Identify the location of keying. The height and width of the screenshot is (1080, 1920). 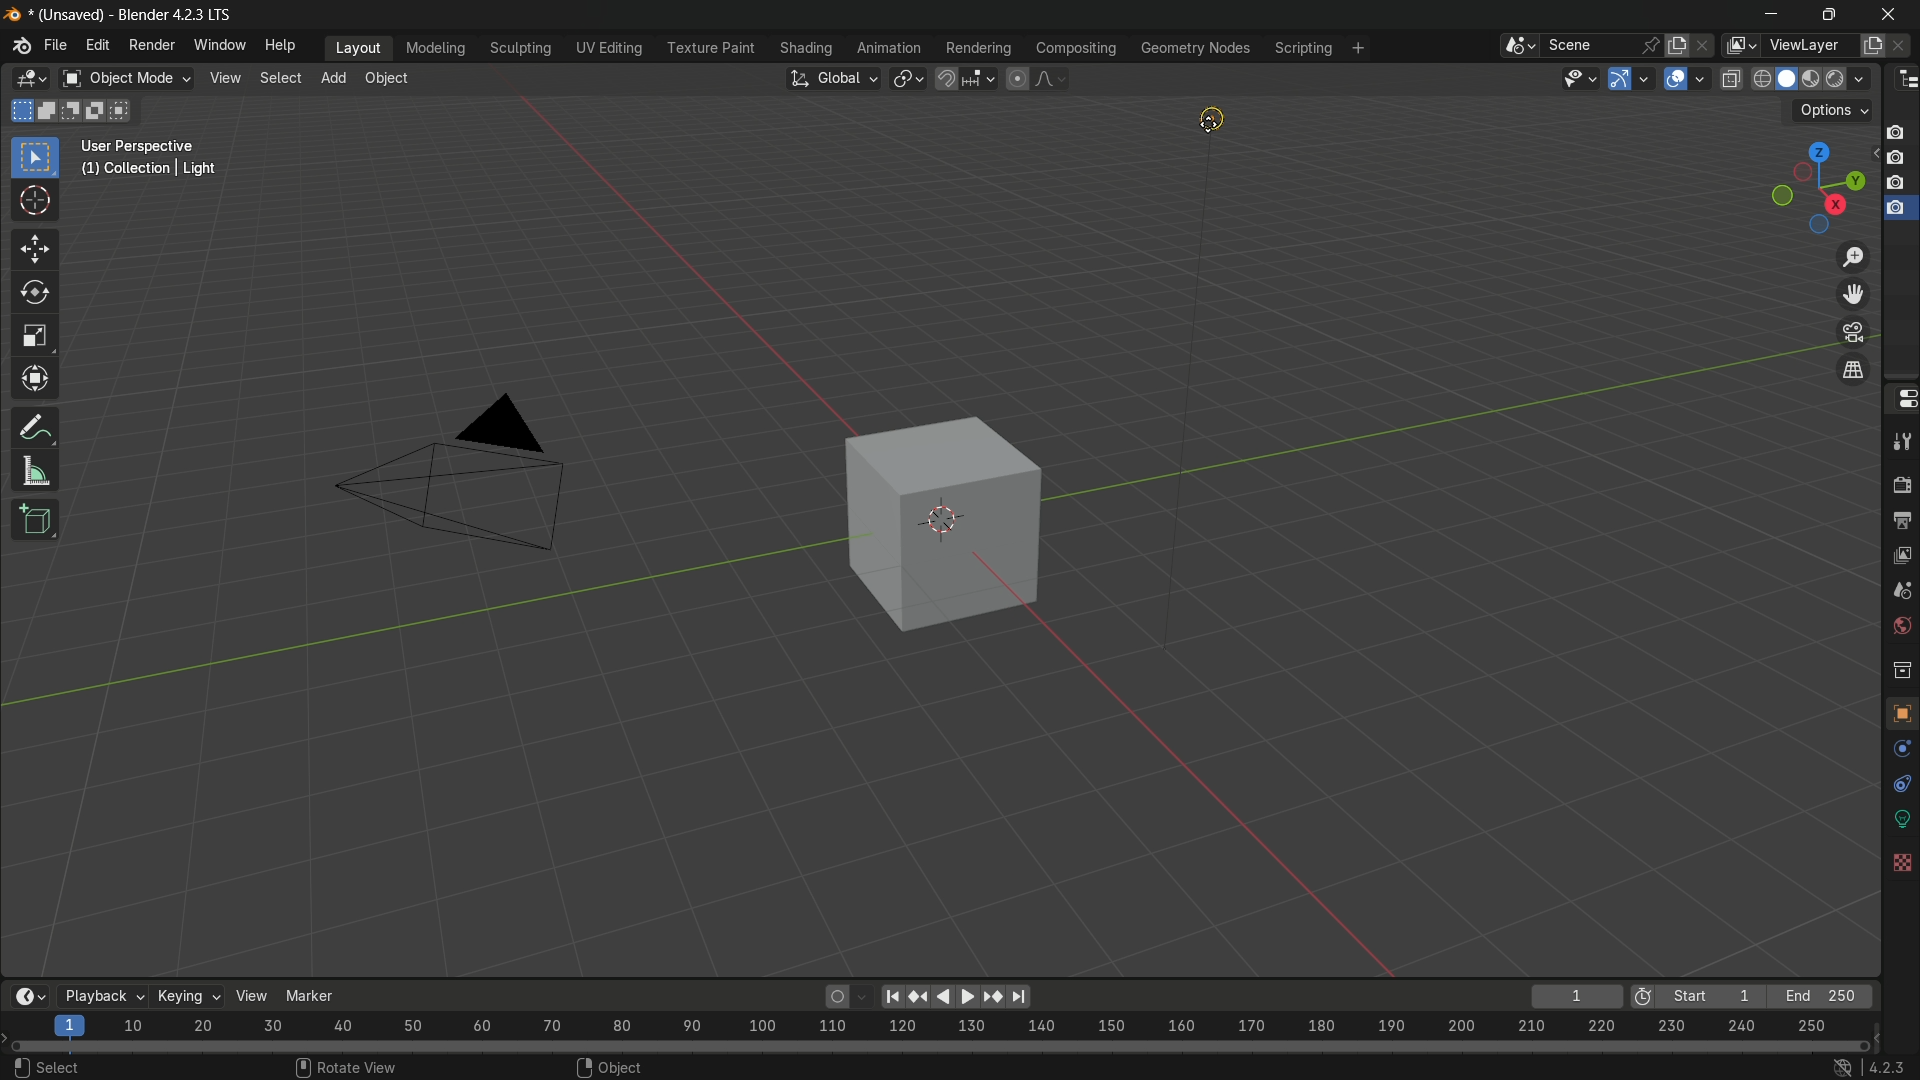
(187, 998).